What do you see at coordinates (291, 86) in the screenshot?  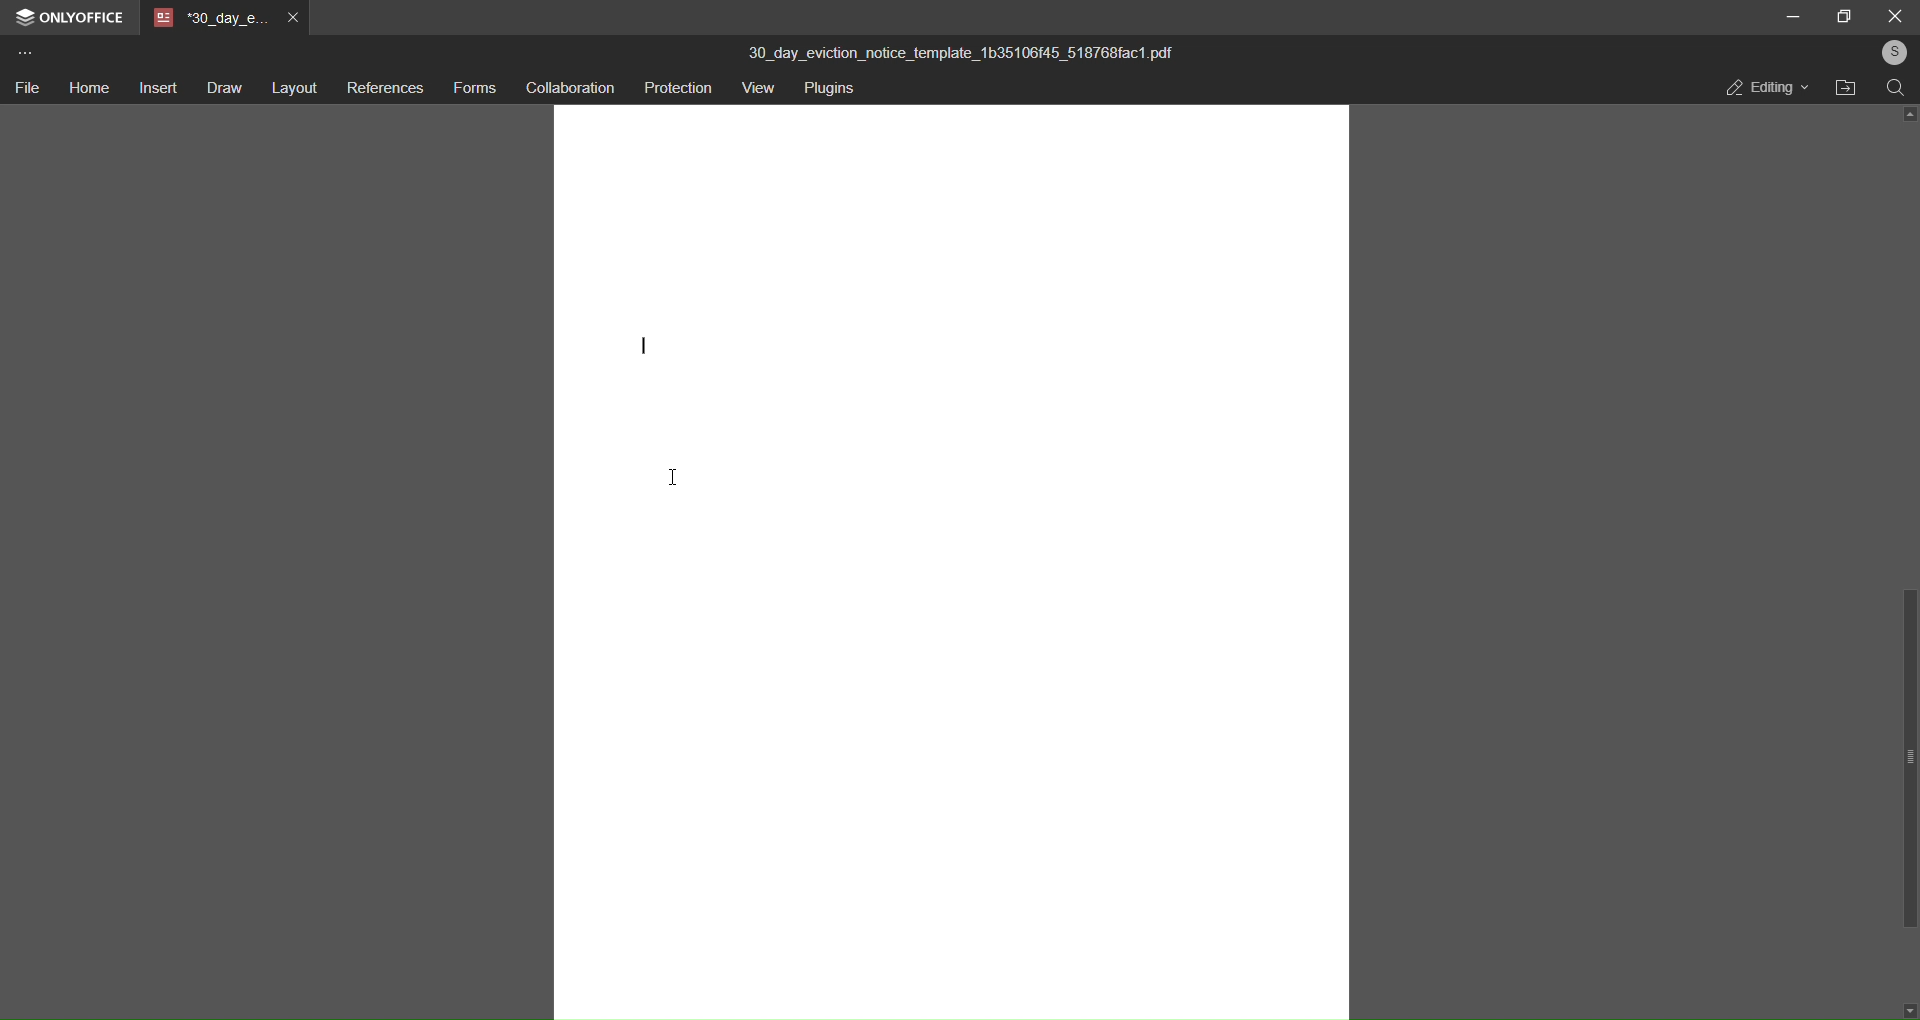 I see `layout` at bounding box center [291, 86].